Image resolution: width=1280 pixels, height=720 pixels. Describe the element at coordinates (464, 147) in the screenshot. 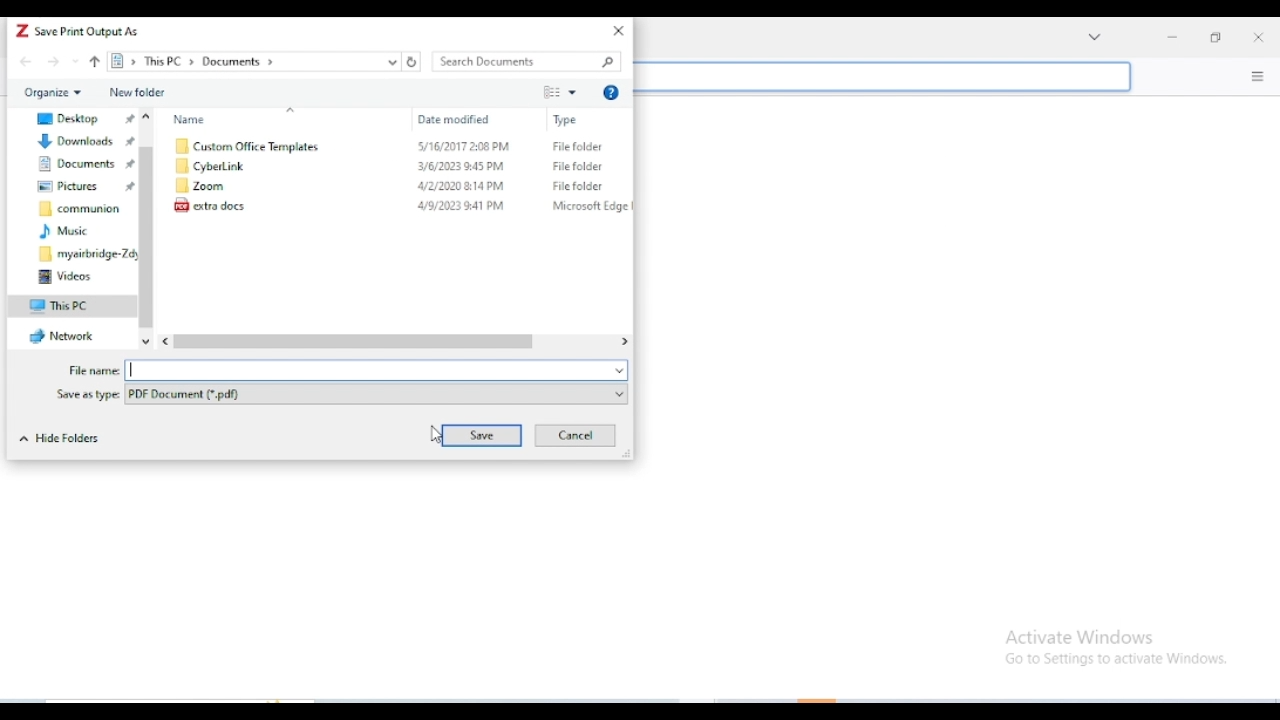

I see `S/16/2017 2:08 PM` at that location.